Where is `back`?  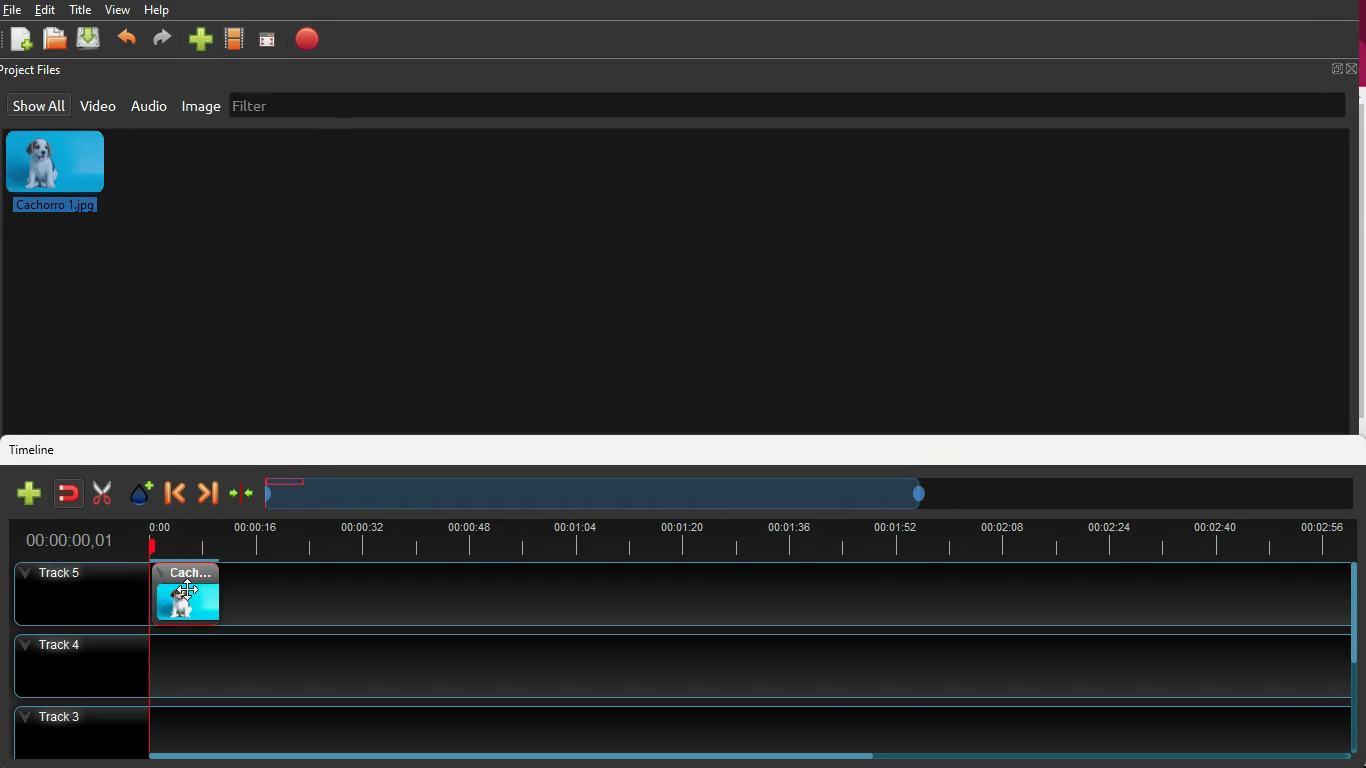
back is located at coordinates (172, 494).